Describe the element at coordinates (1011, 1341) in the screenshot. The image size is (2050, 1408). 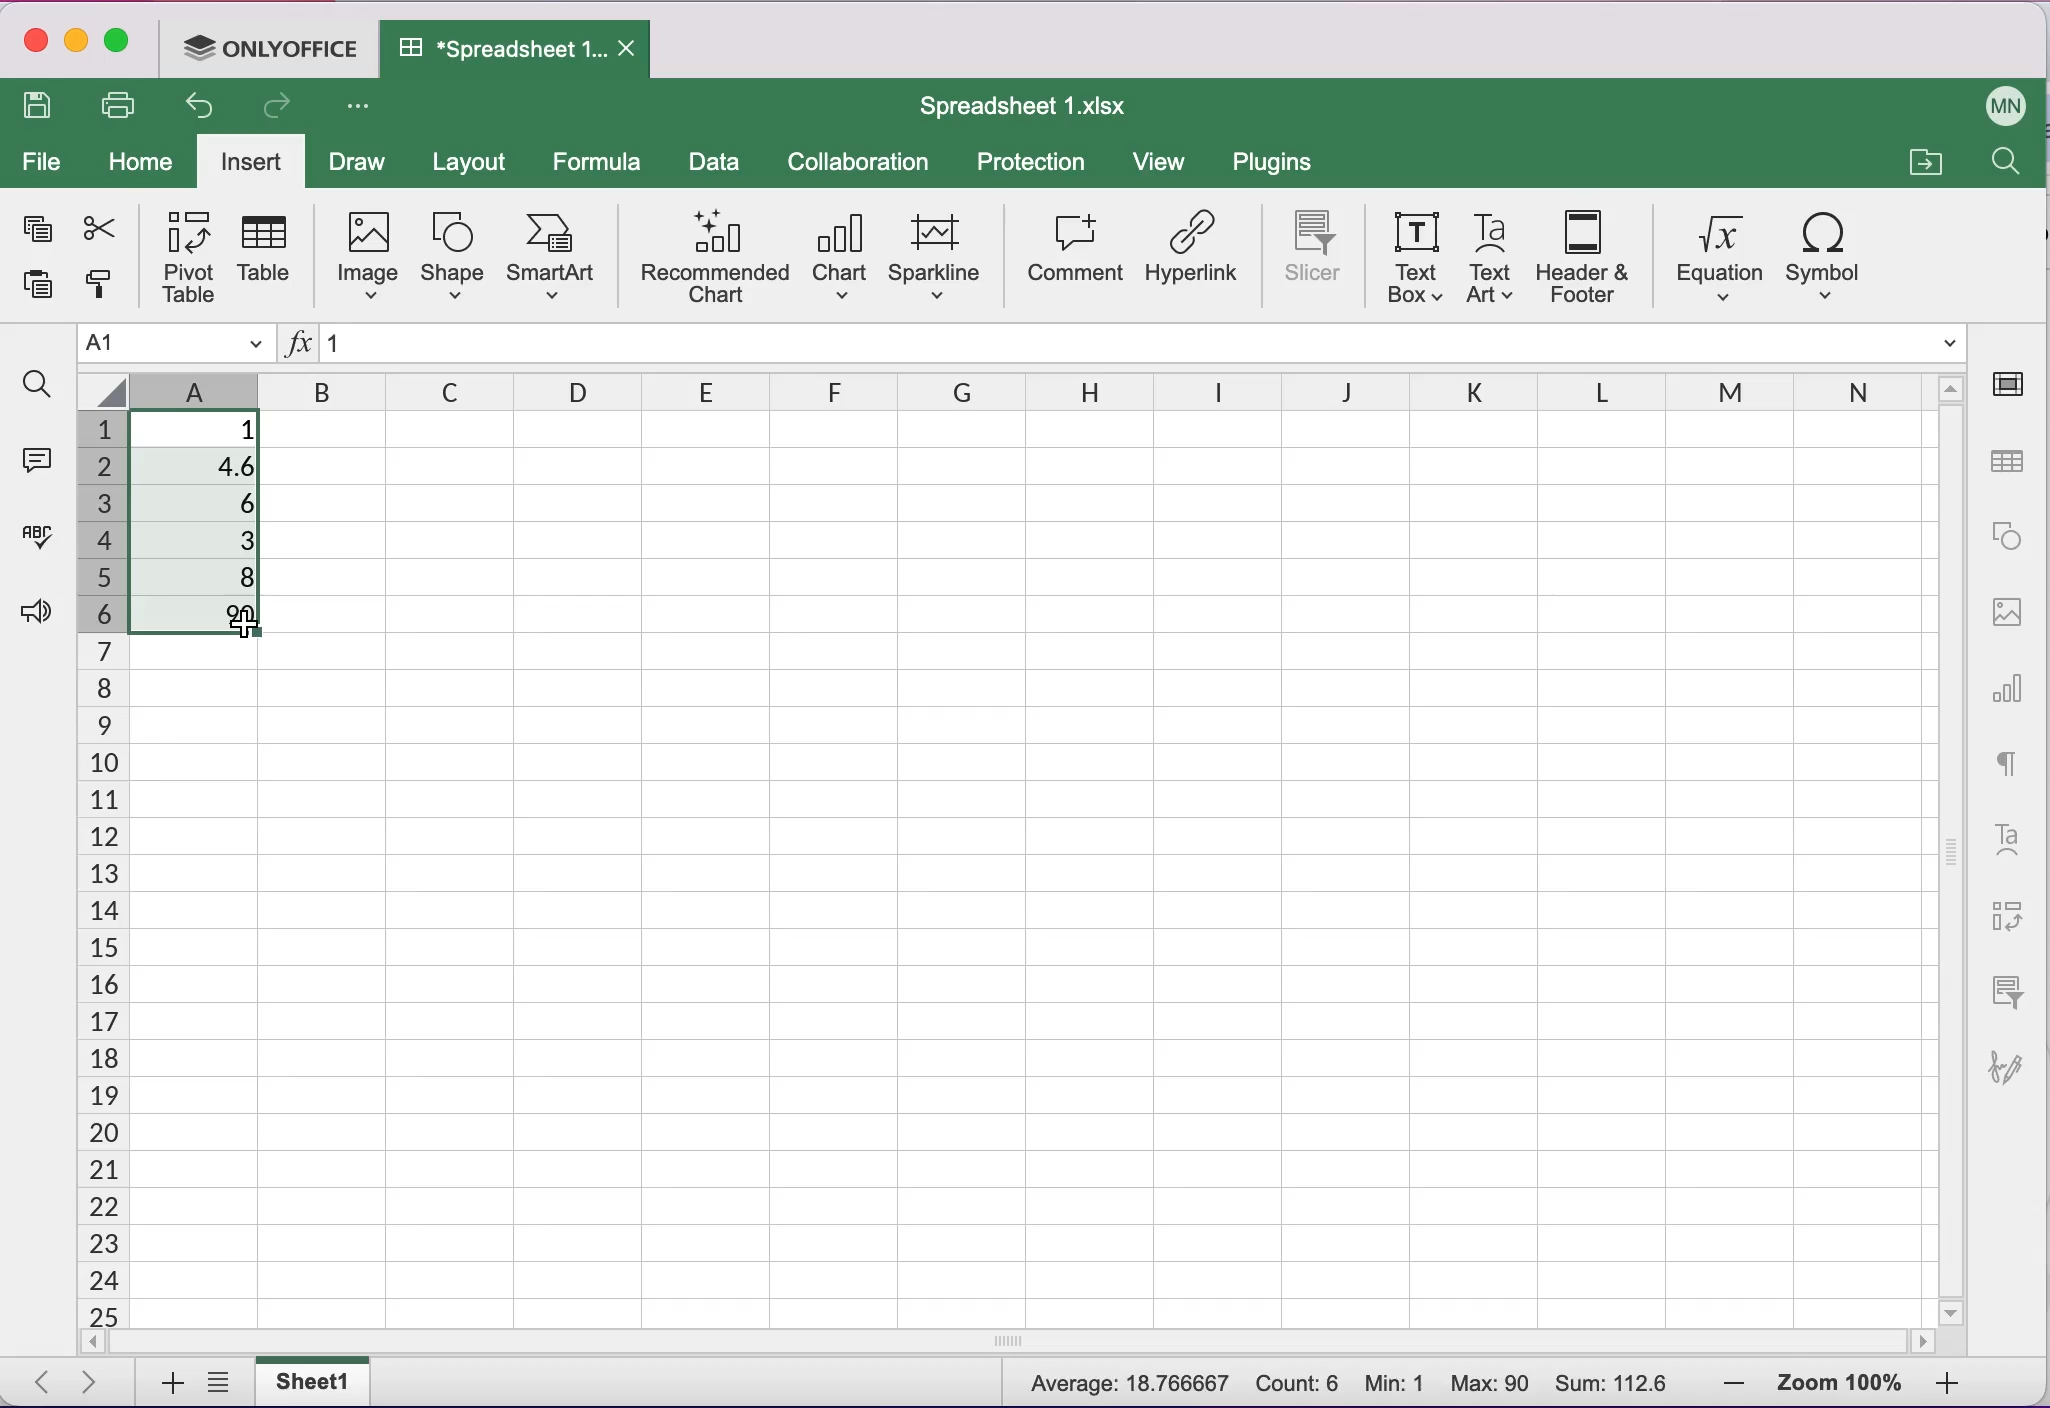
I see `horizontal scrollbar` at that location.